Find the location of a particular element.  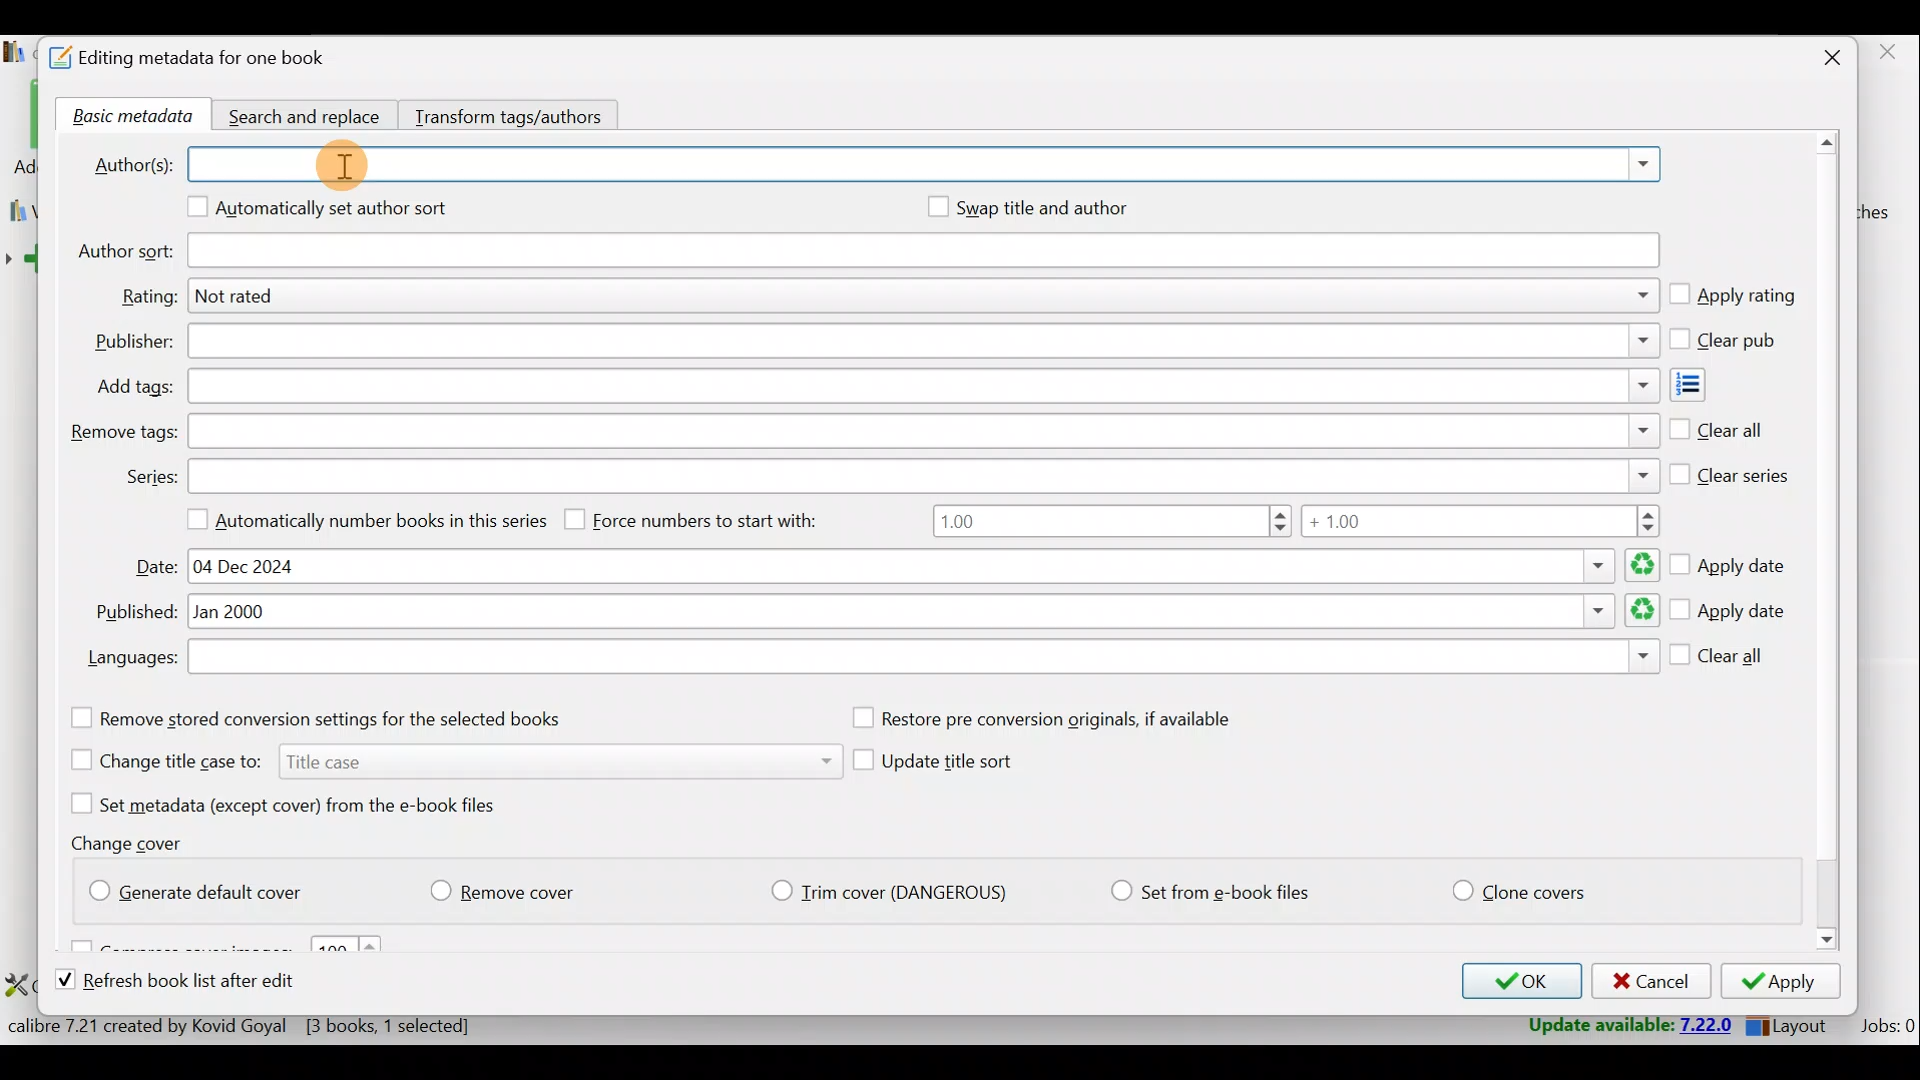

Transform tags/authors is located at coordinates (517, 114).